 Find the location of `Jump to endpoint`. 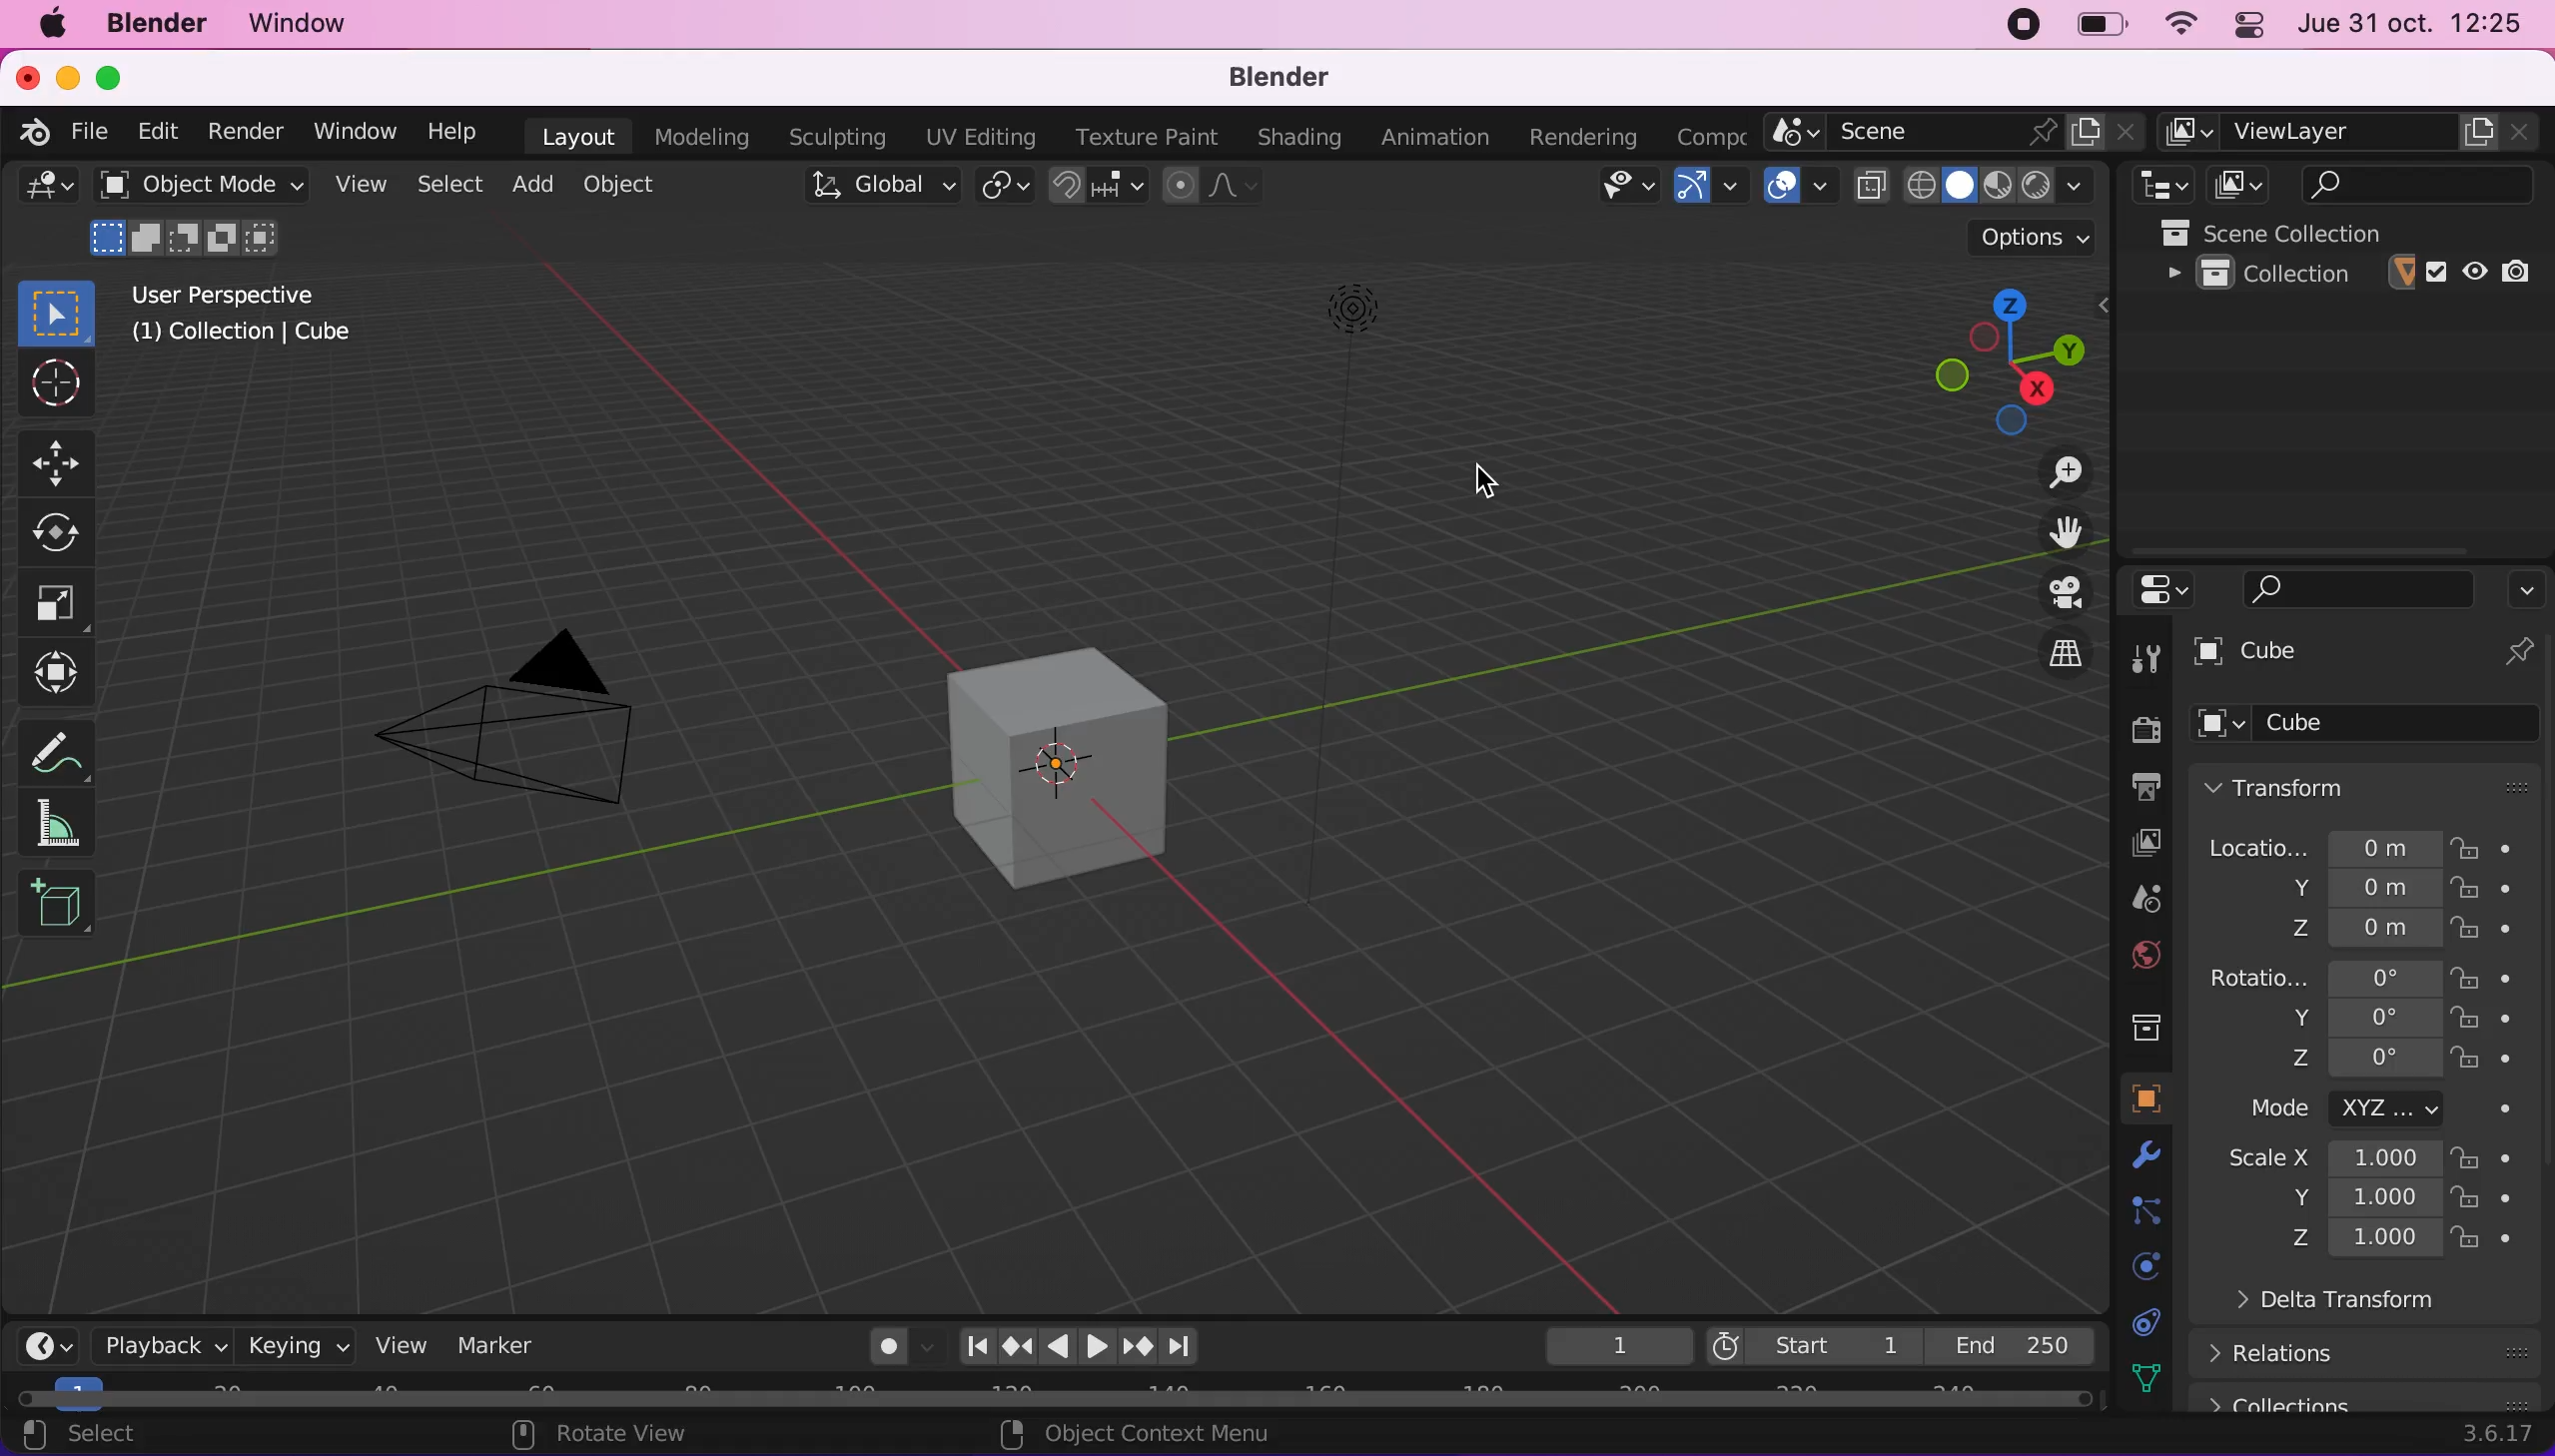

Jump to endpoint is located at coordinates (976, 1344).